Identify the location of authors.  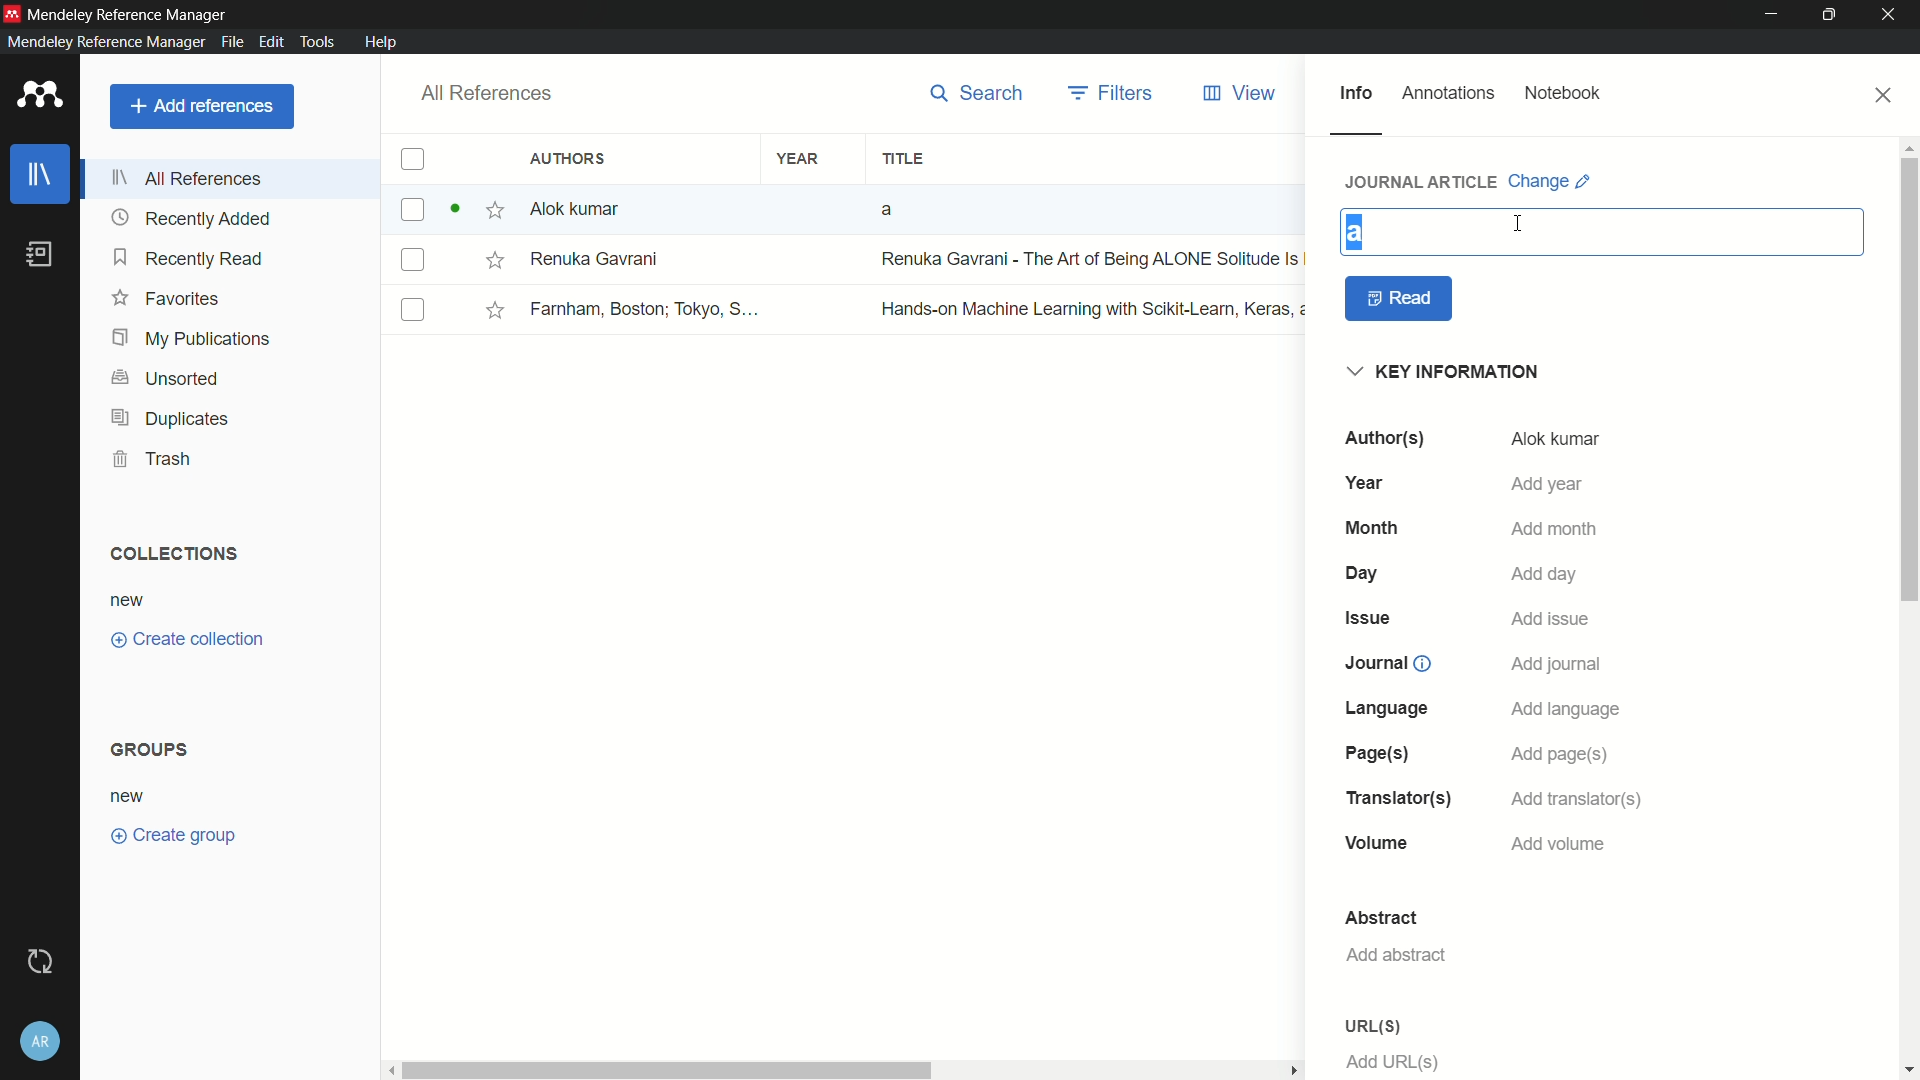
(571, 158).